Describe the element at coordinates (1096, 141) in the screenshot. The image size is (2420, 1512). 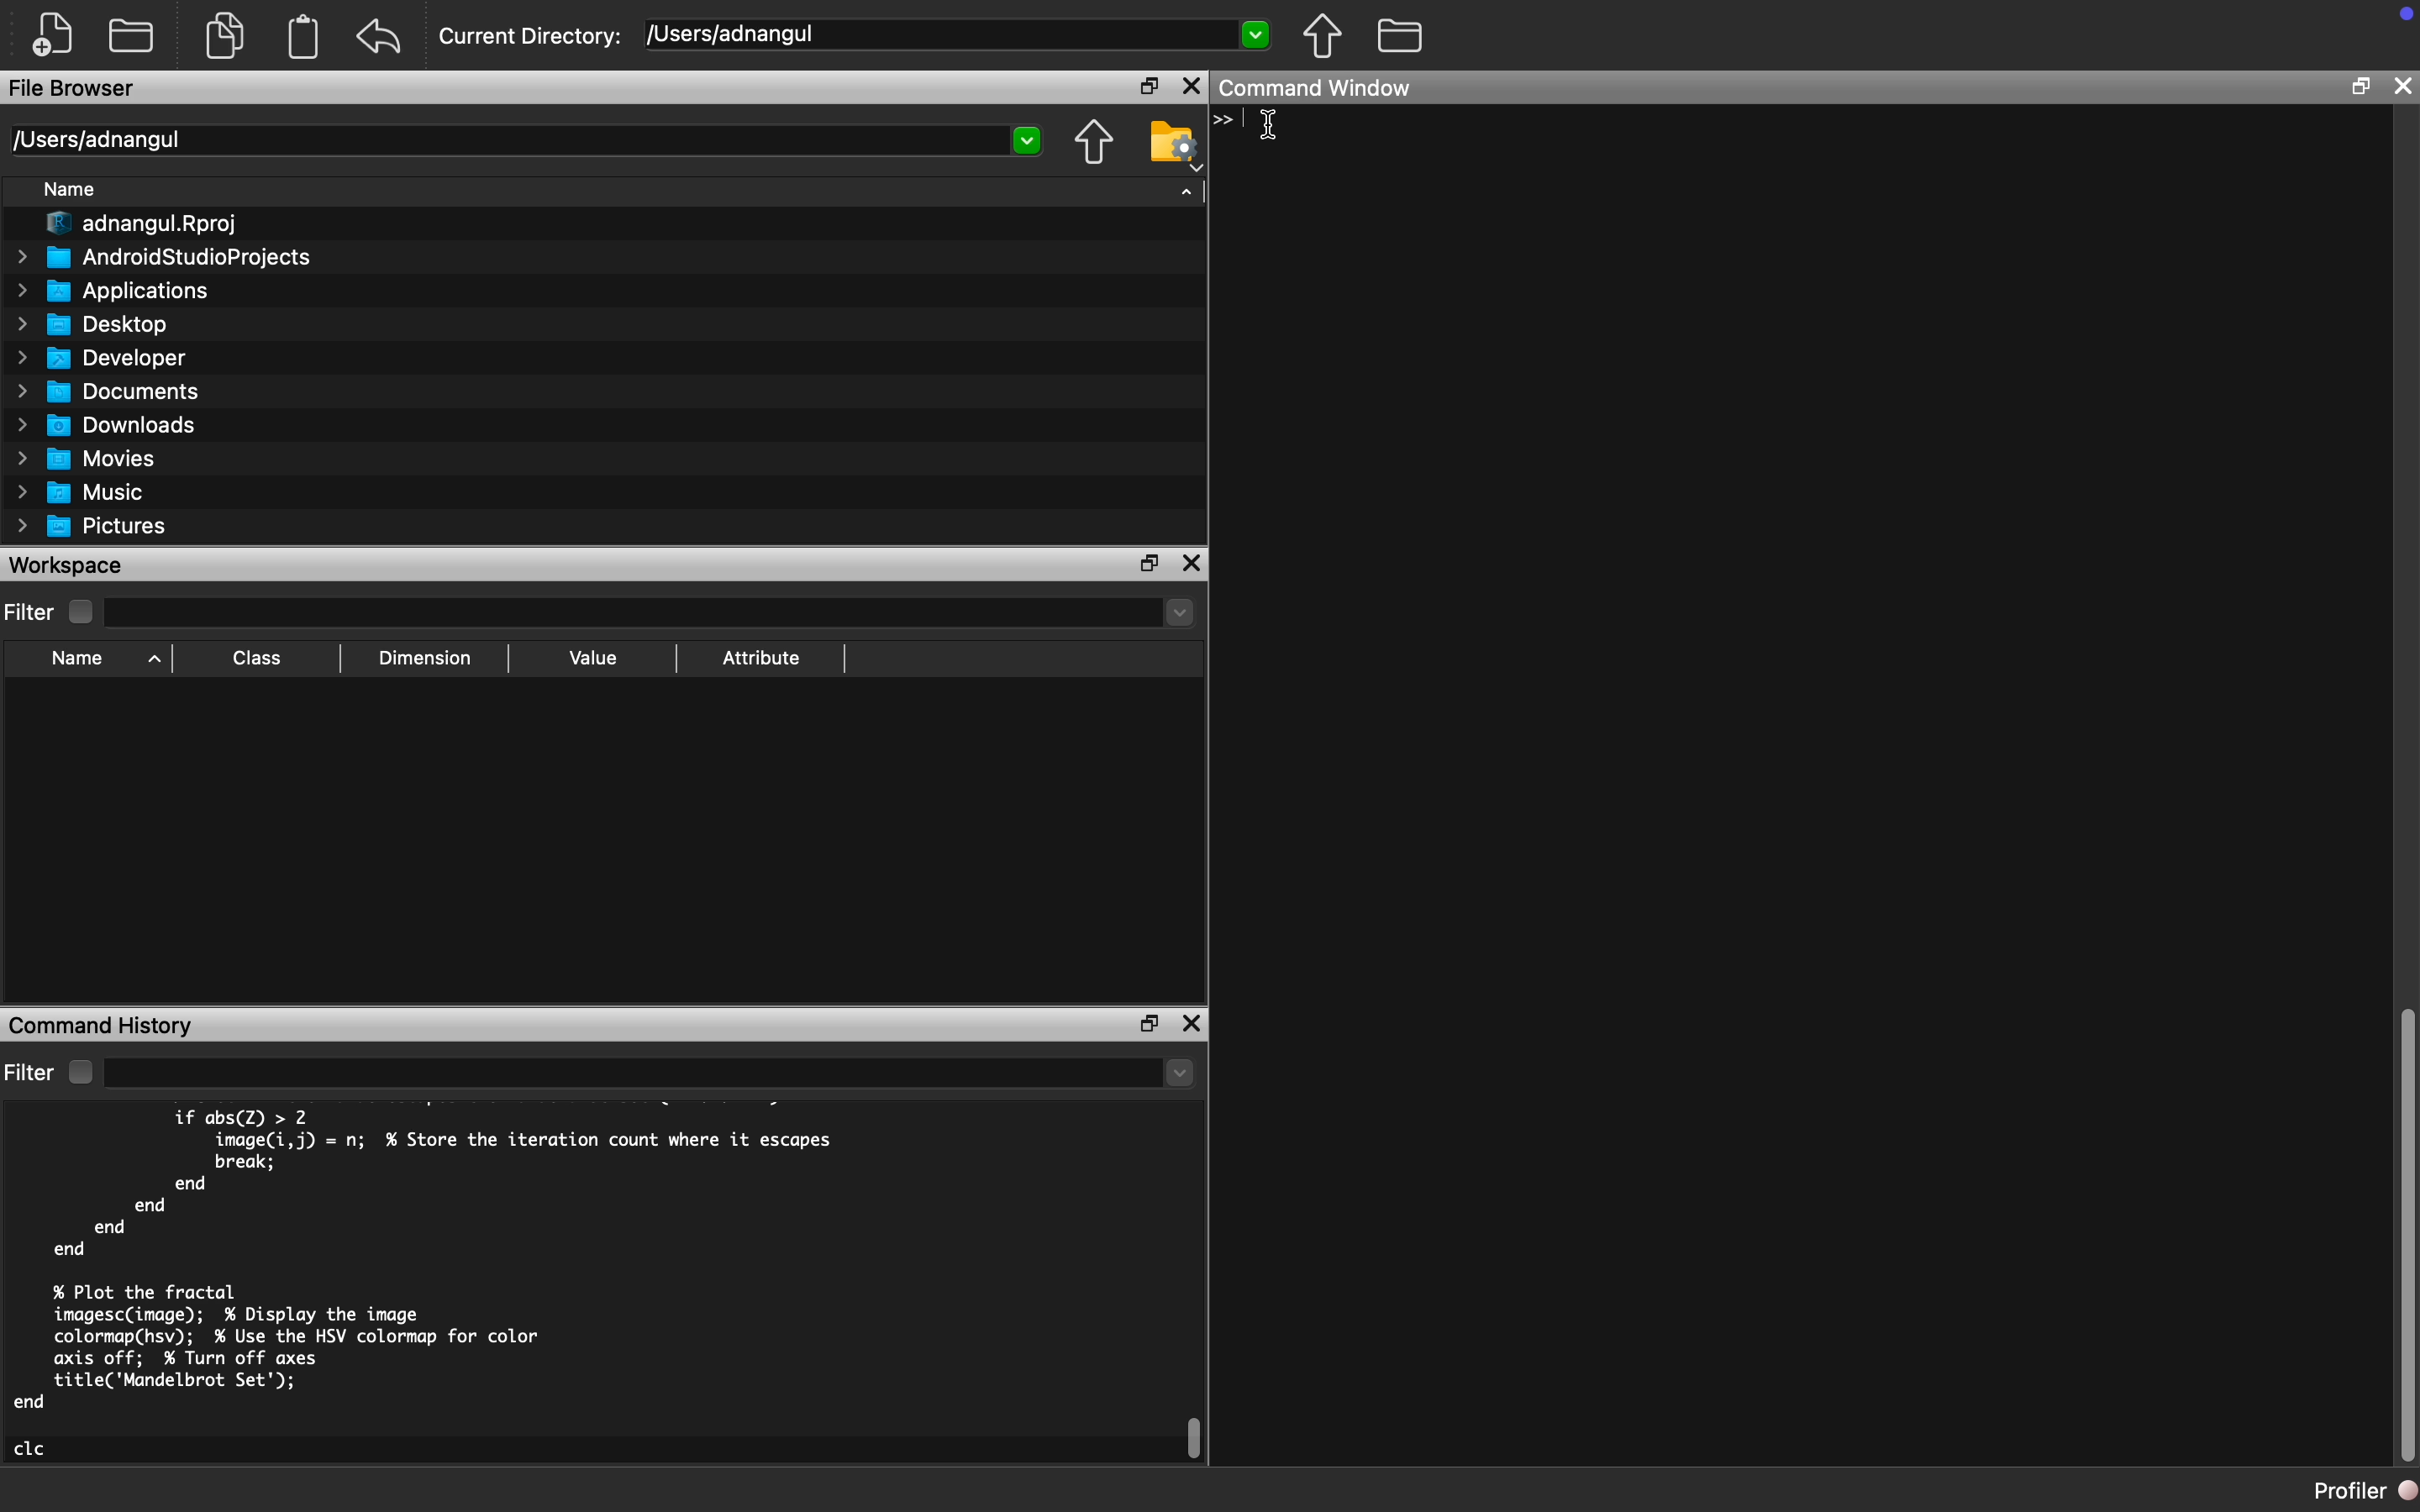
I see `Parent Directory` at that location.